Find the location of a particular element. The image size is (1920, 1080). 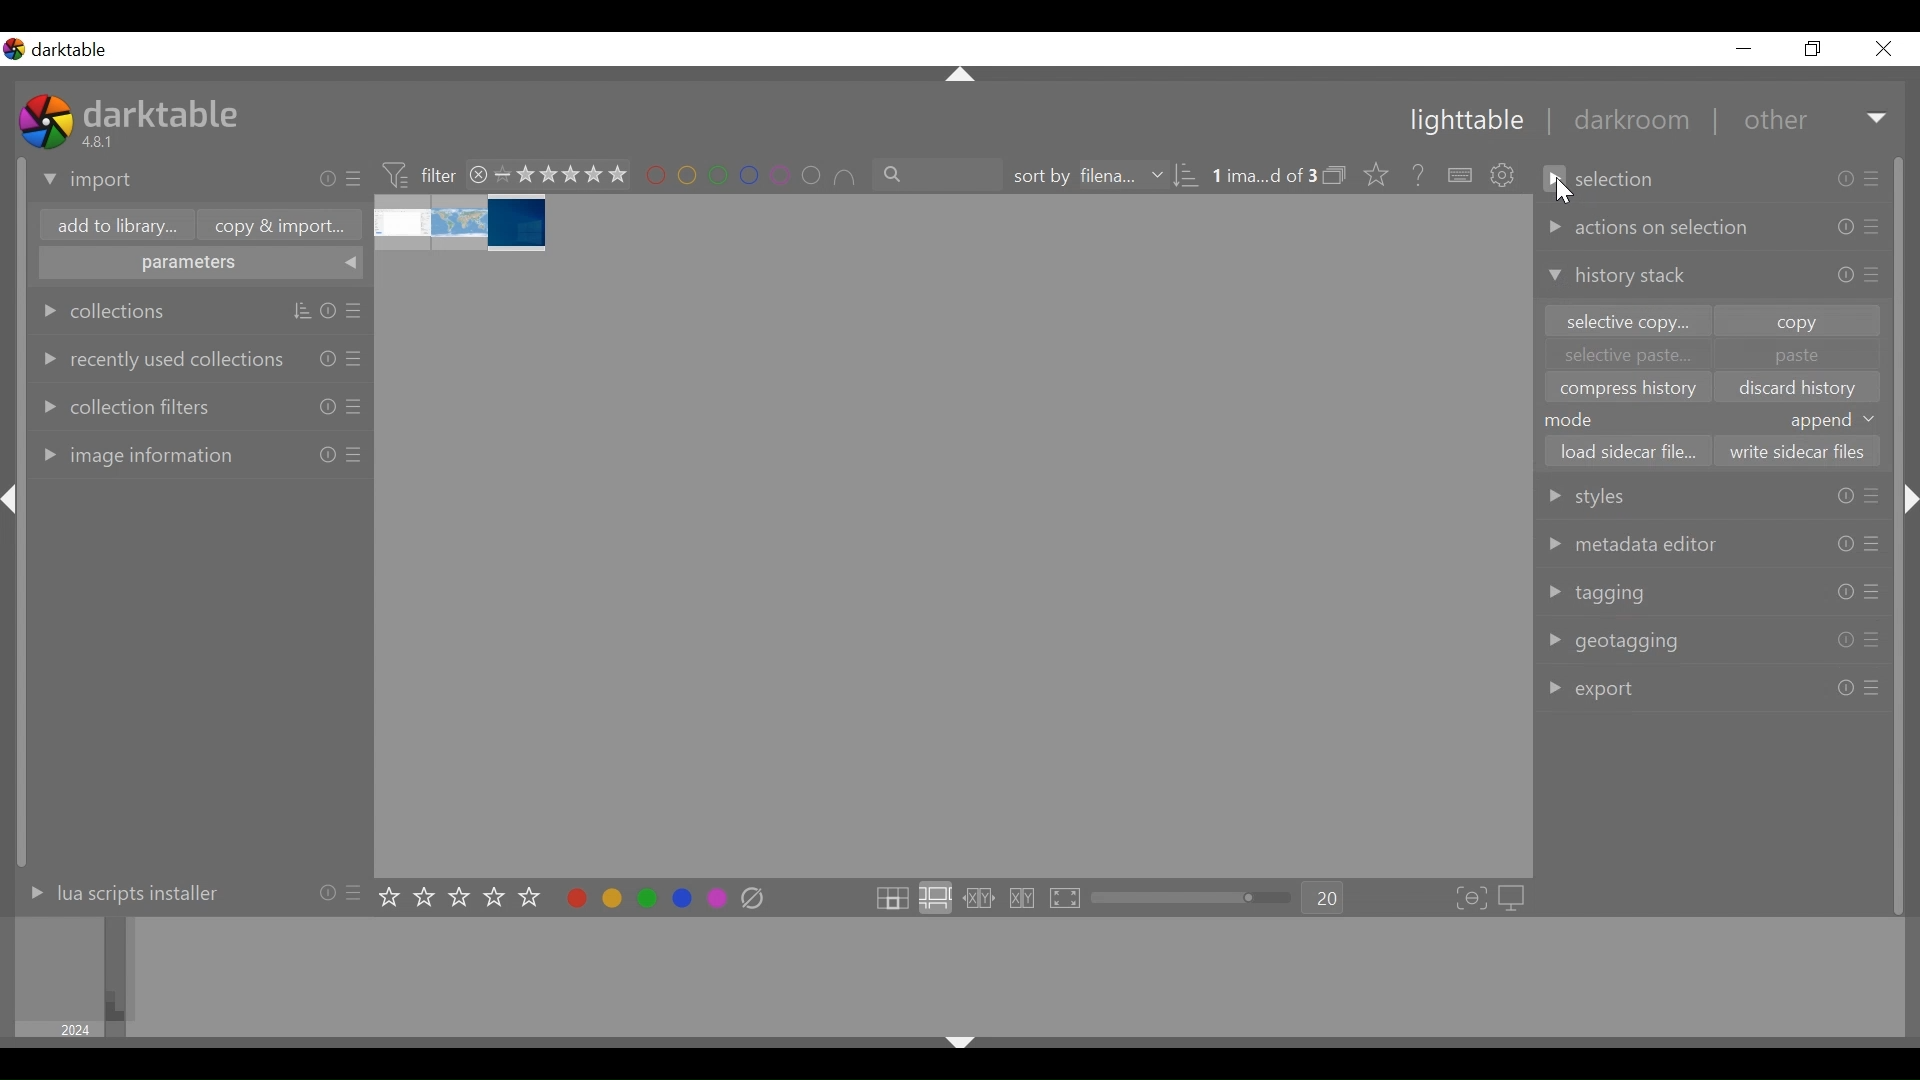

style is located at coordinates (1611, 494).